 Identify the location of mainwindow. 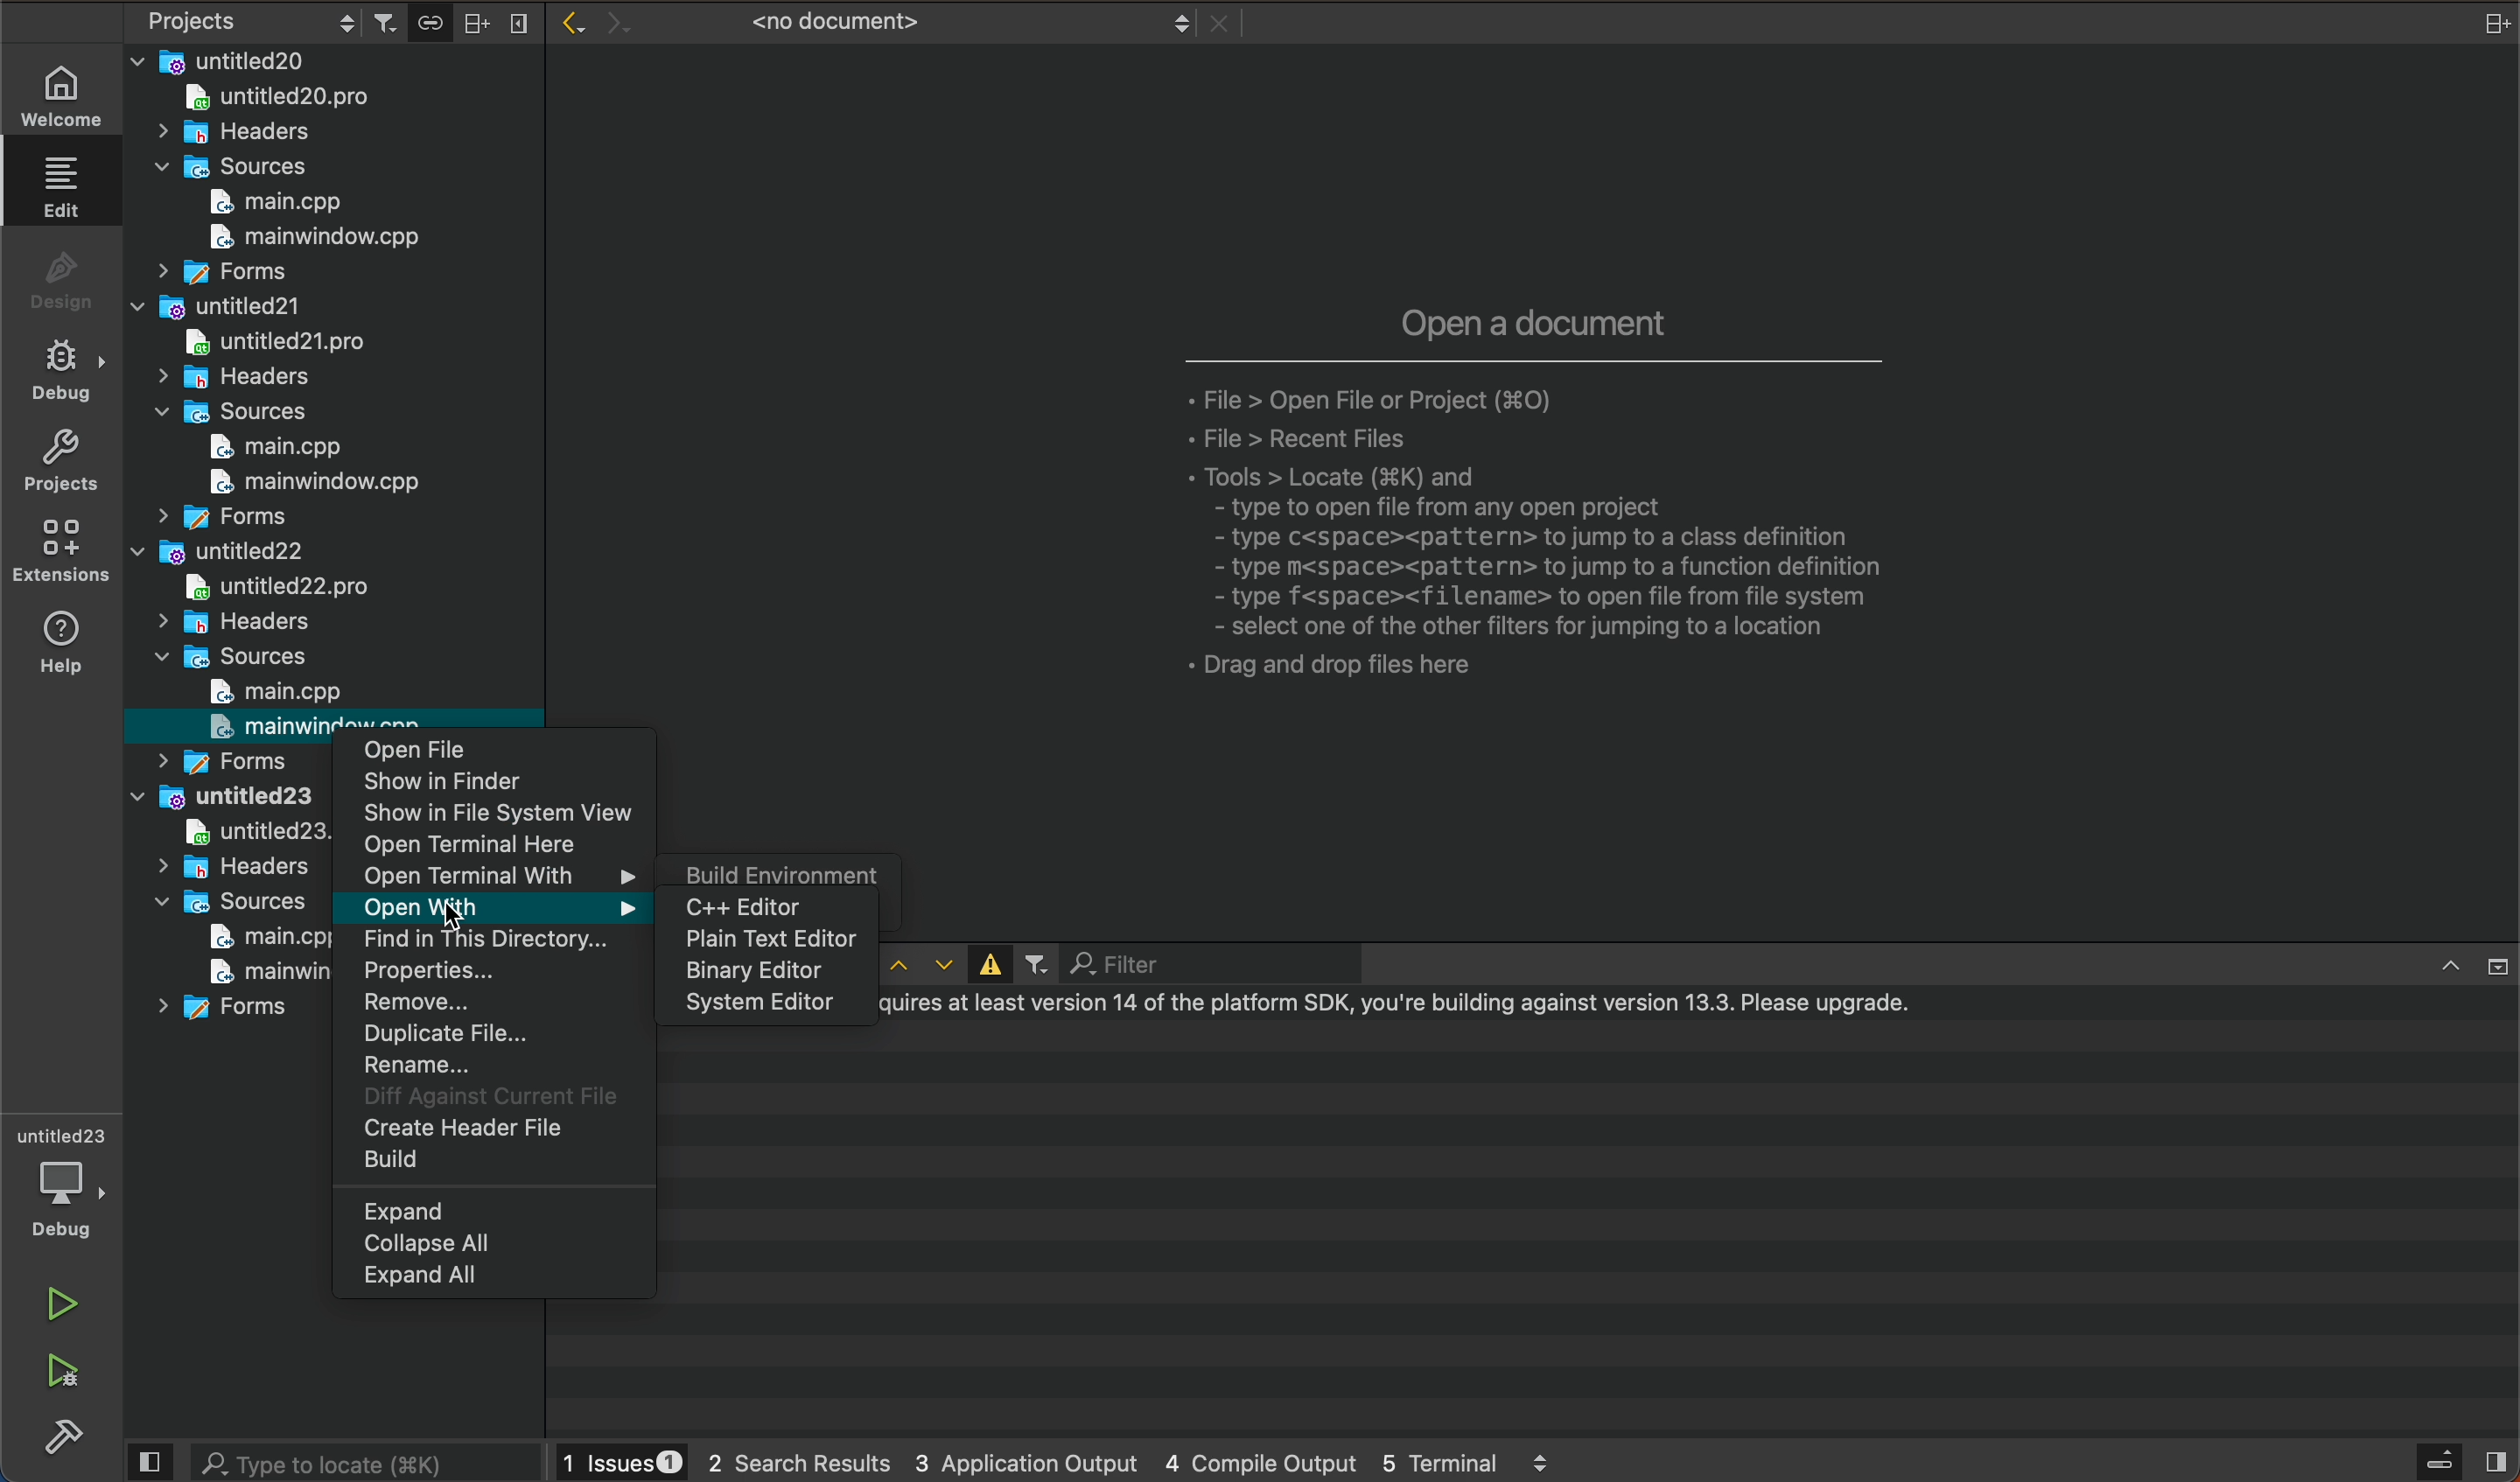
(281, 727).